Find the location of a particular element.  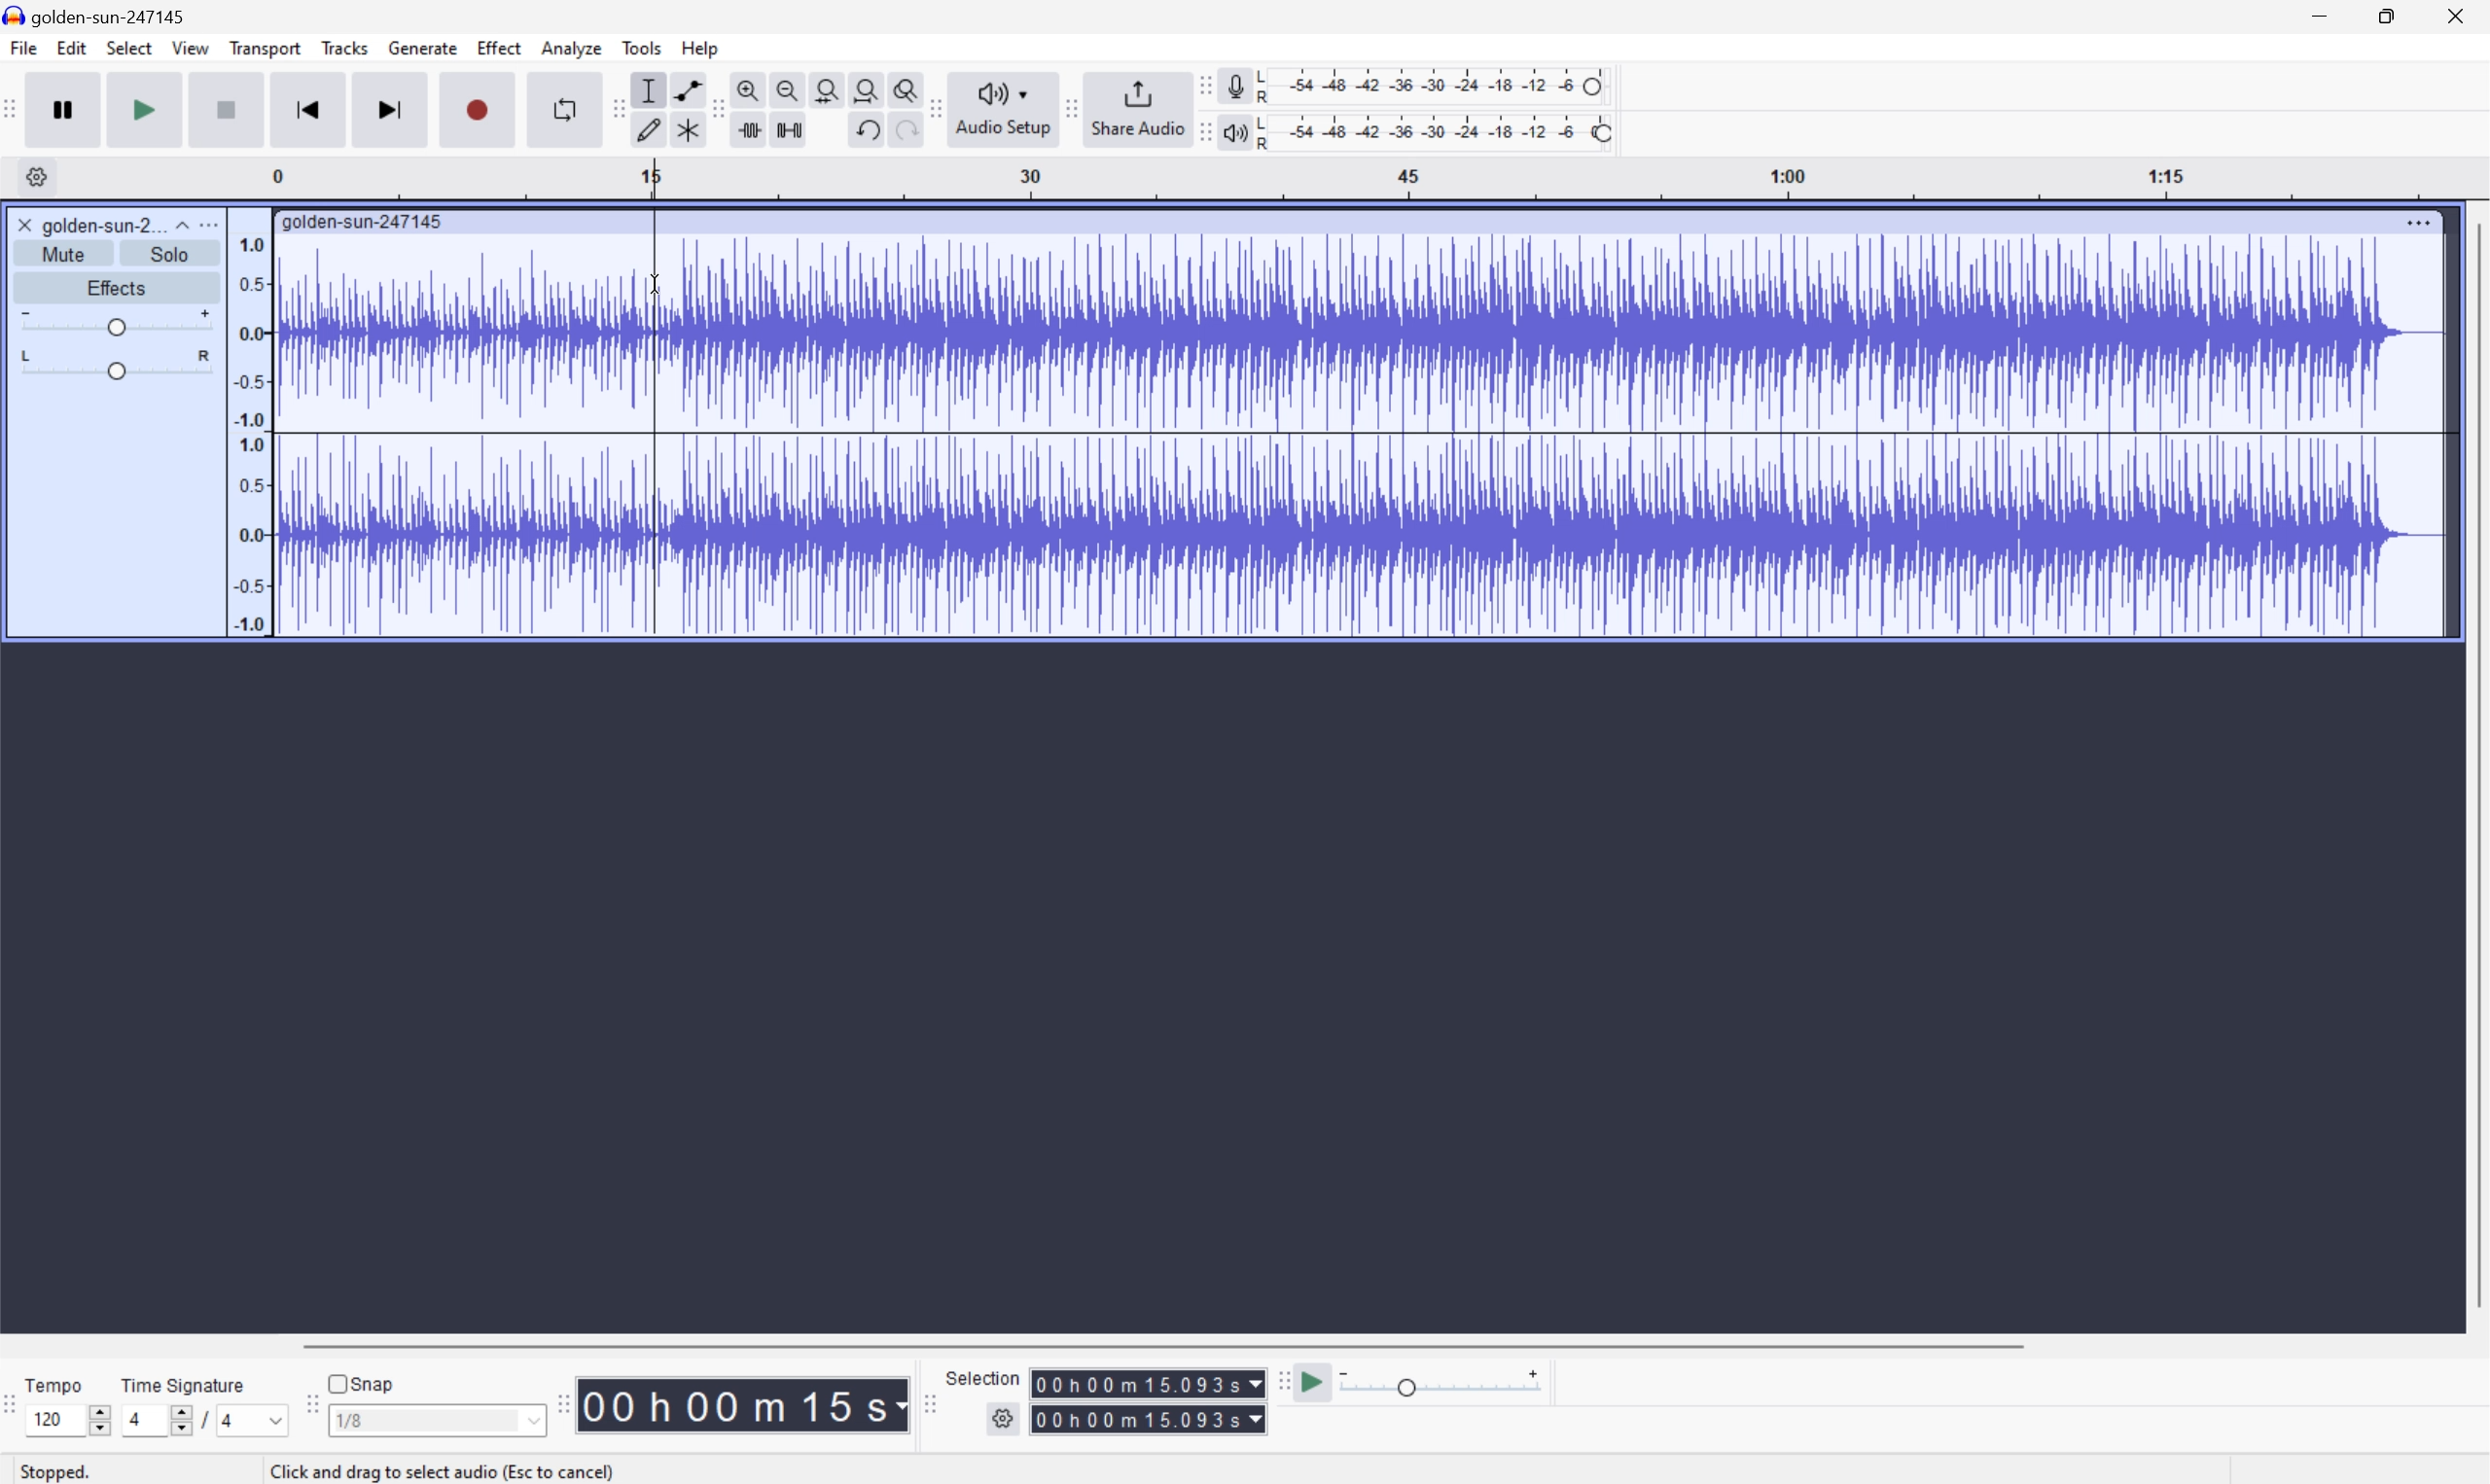

Drop Down is located at coordinates (531, 1424).